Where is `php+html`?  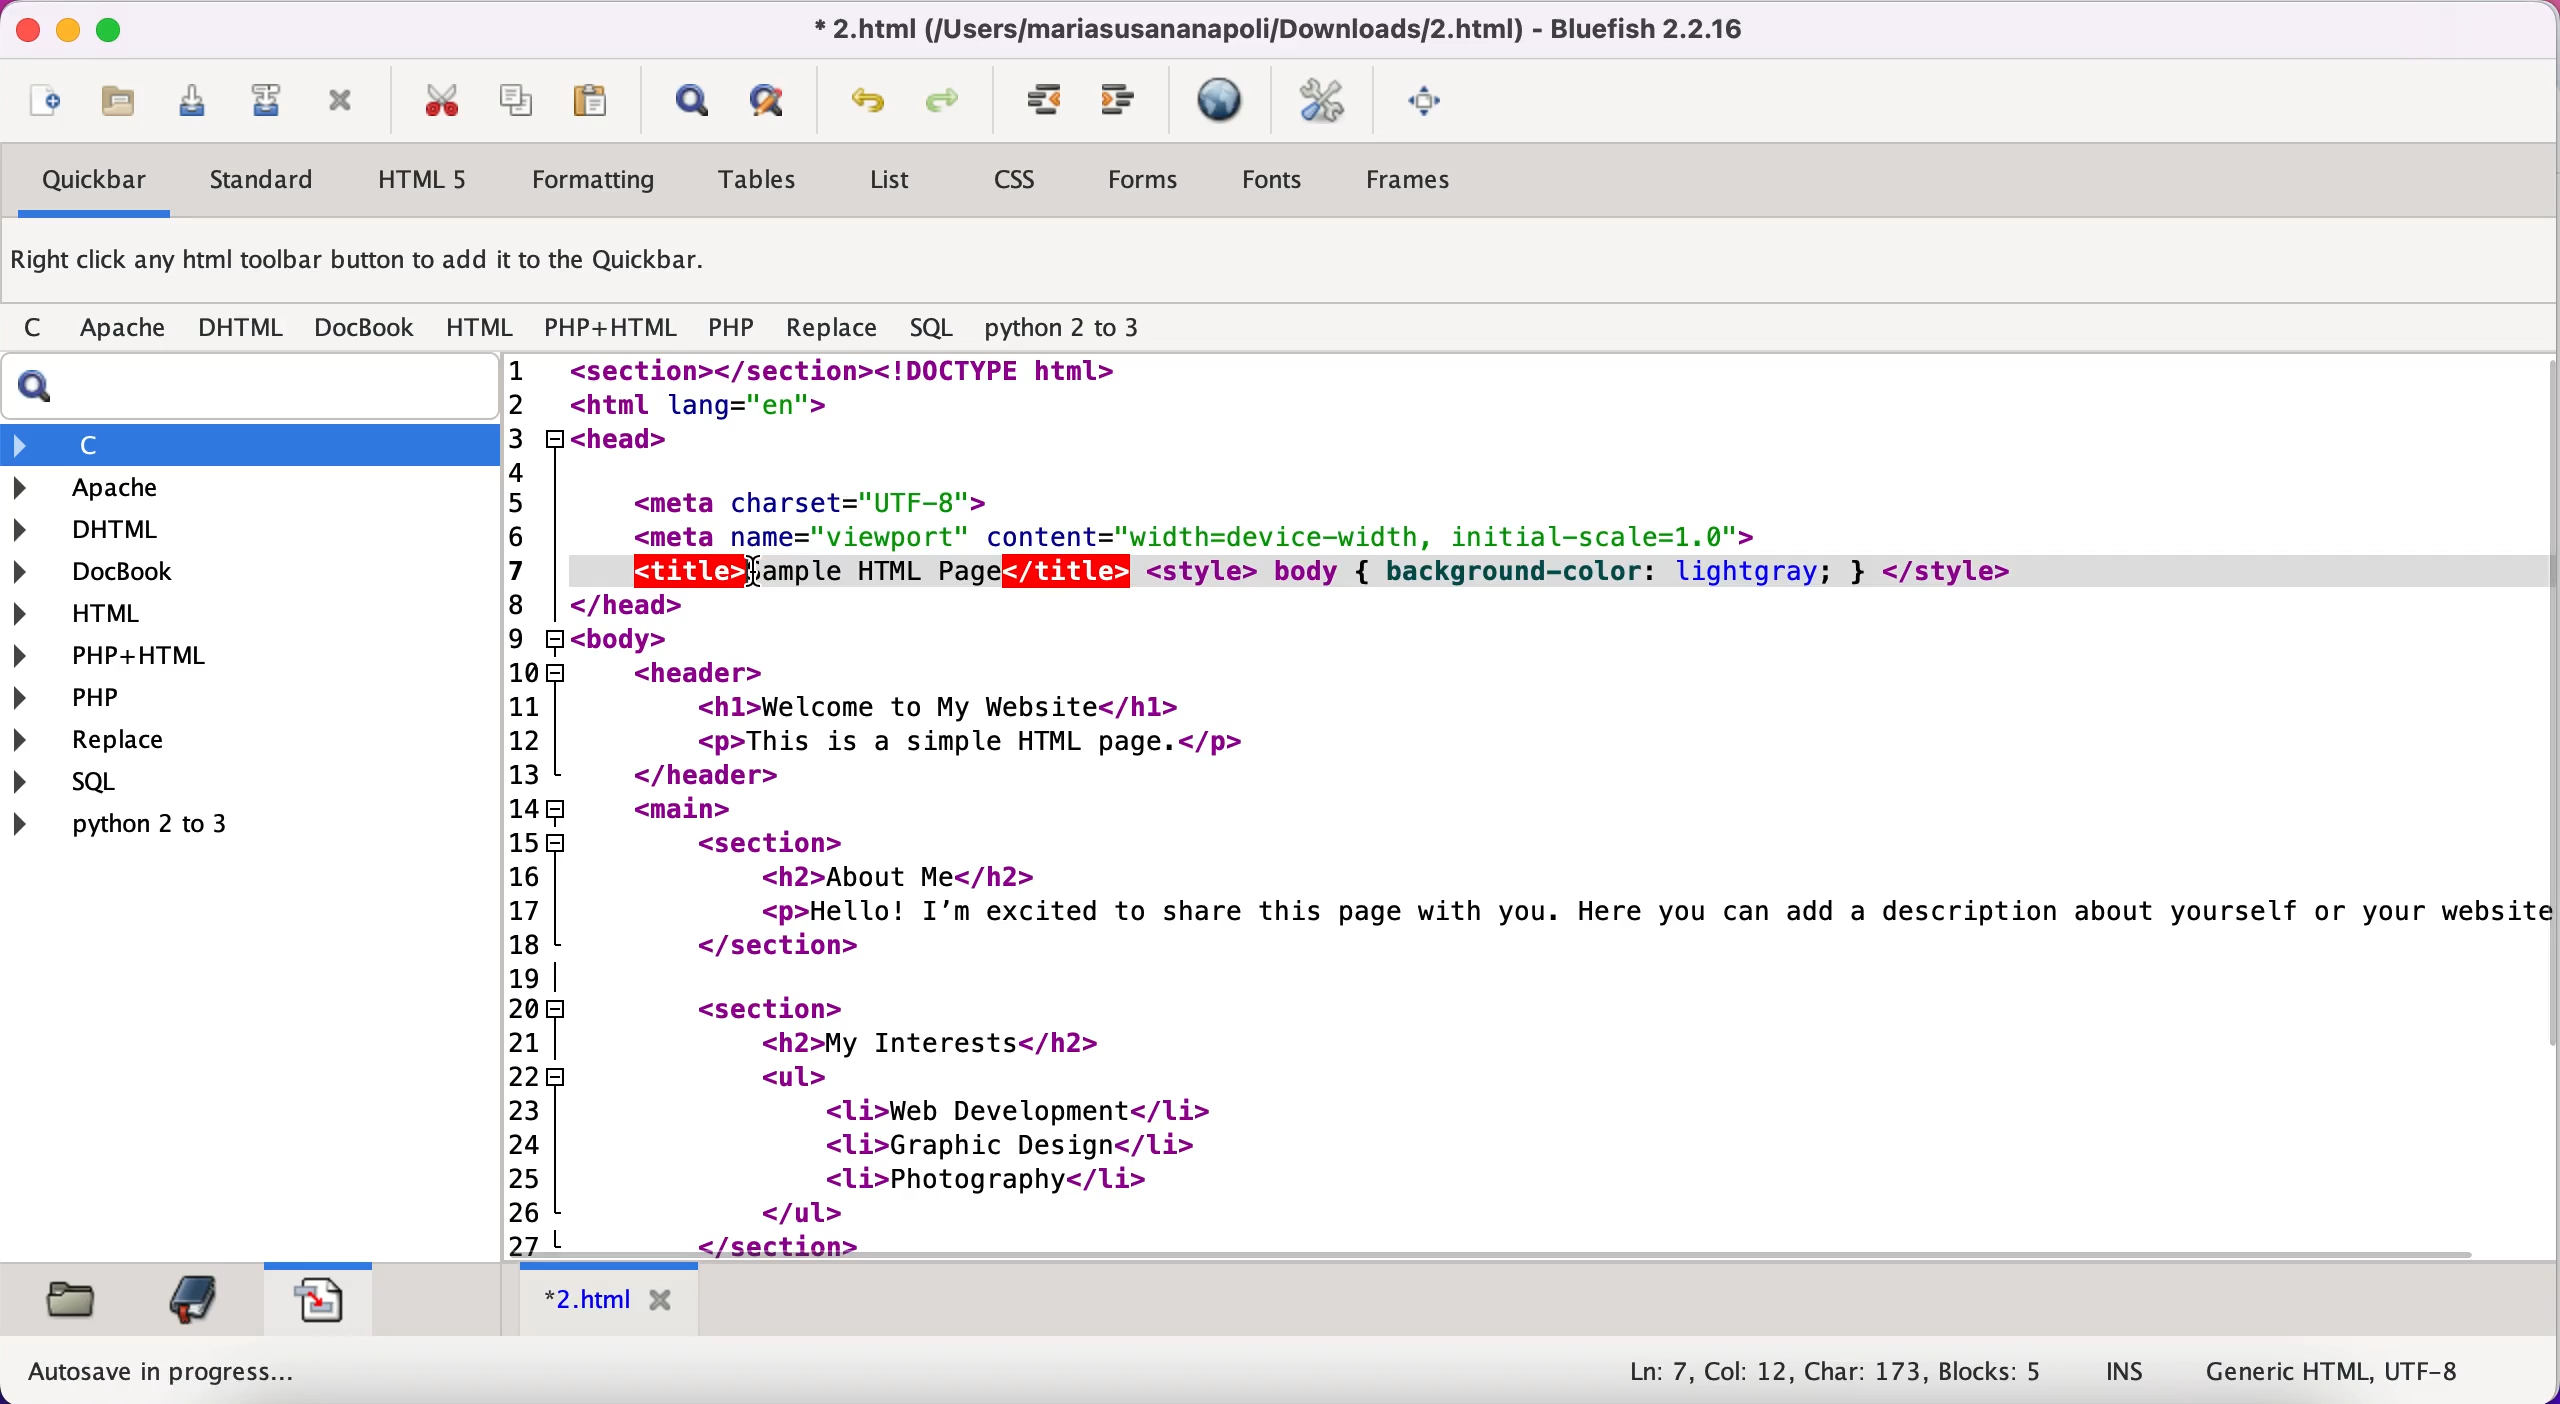 php+html is located at coordinates (126, 657).